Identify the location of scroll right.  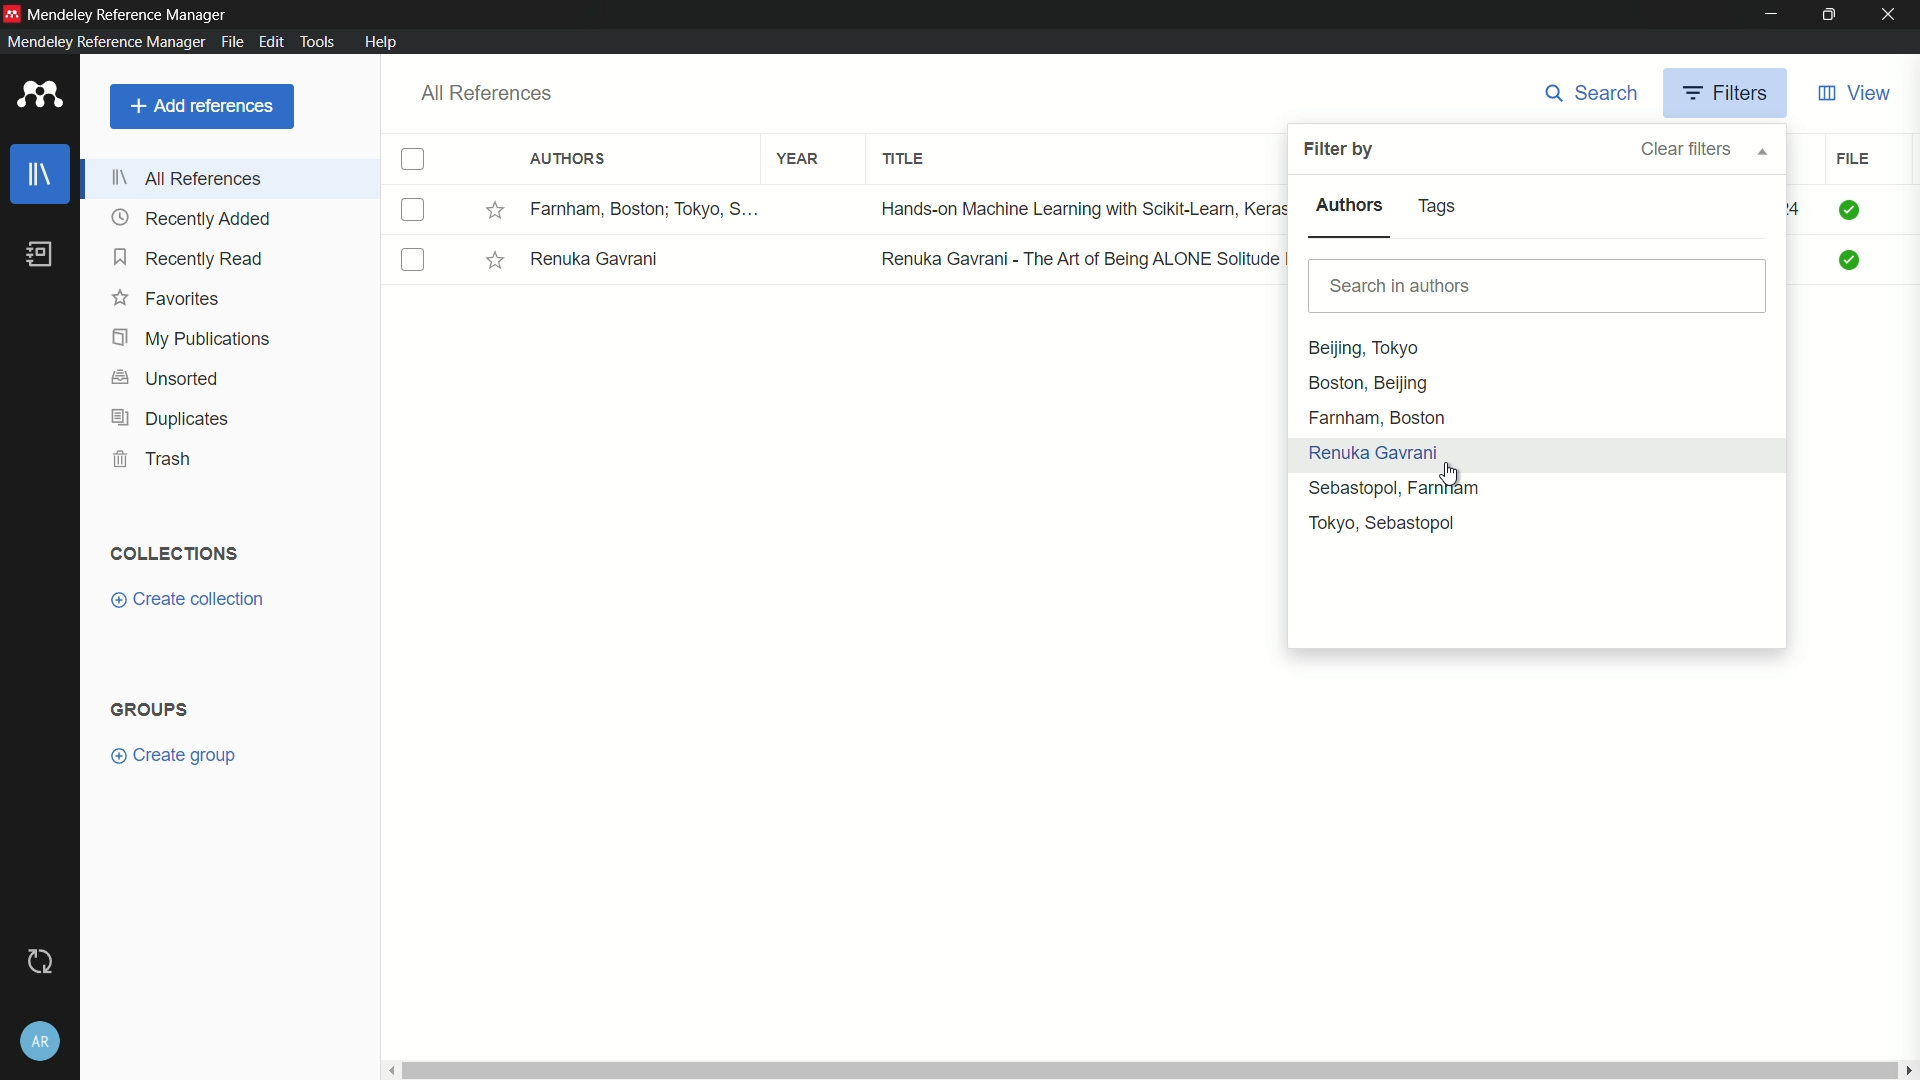
(1908, 1068).